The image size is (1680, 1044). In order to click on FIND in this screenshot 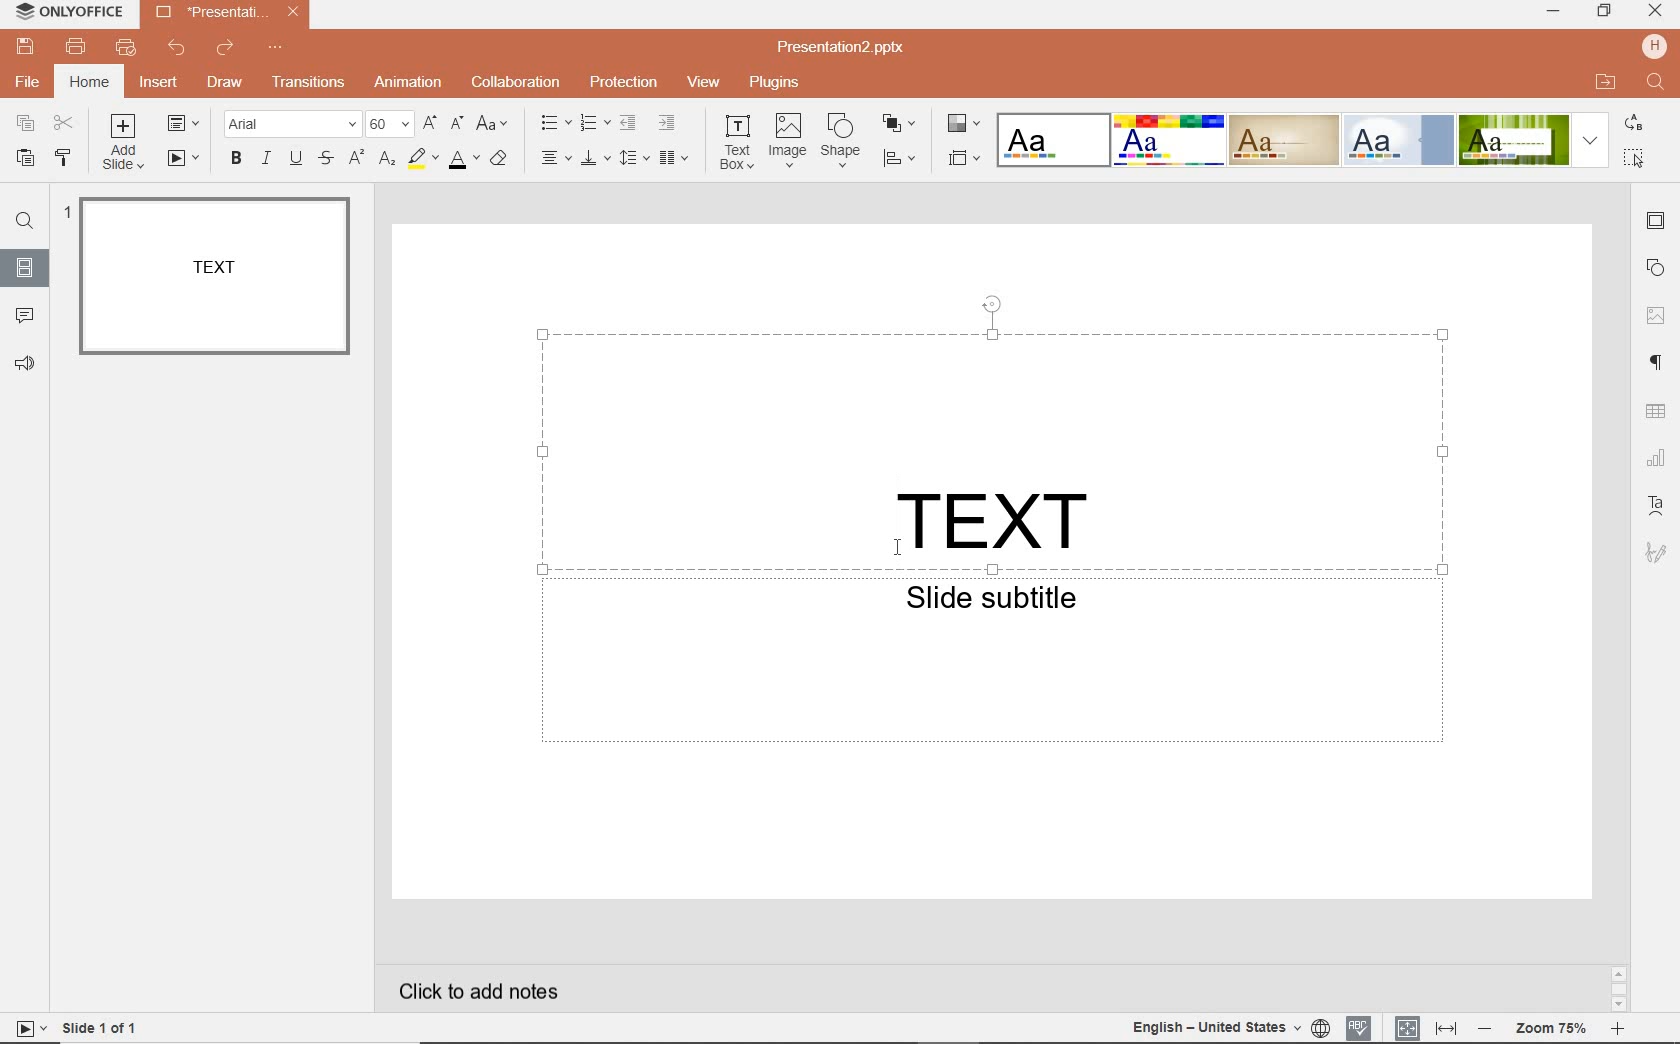, I will do `click(25, 221)`.